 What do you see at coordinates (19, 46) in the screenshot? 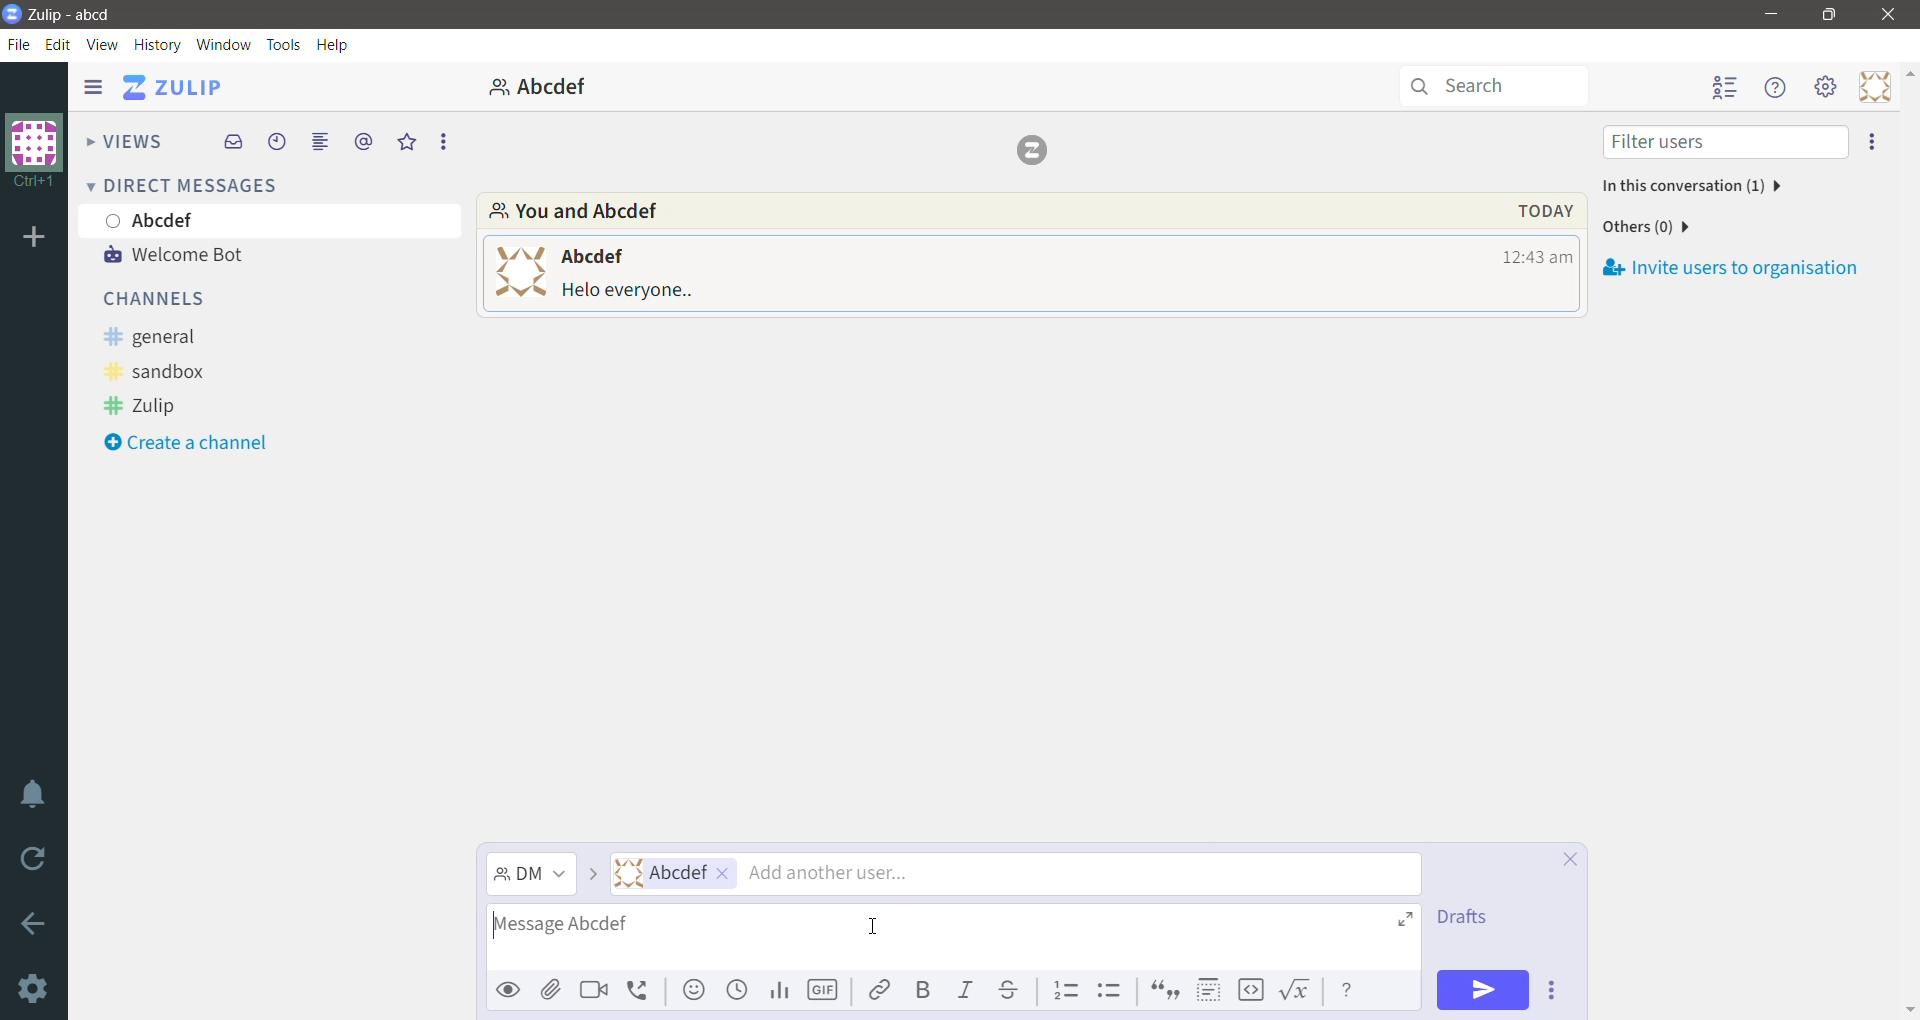
I see `File` at bounding box center [19, 46].